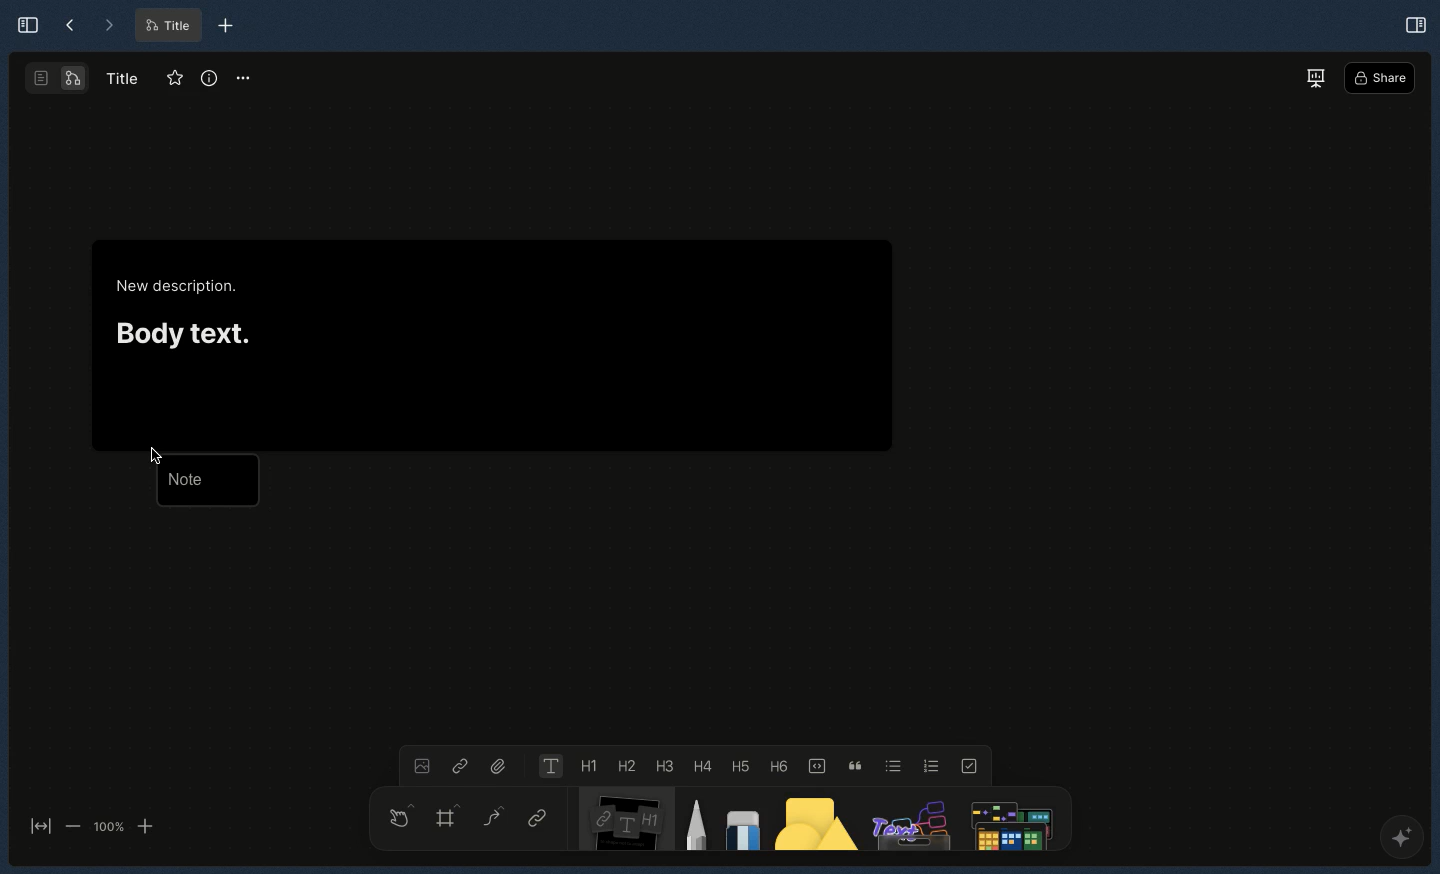  I want to click on Heading 1, so click(586, 767).